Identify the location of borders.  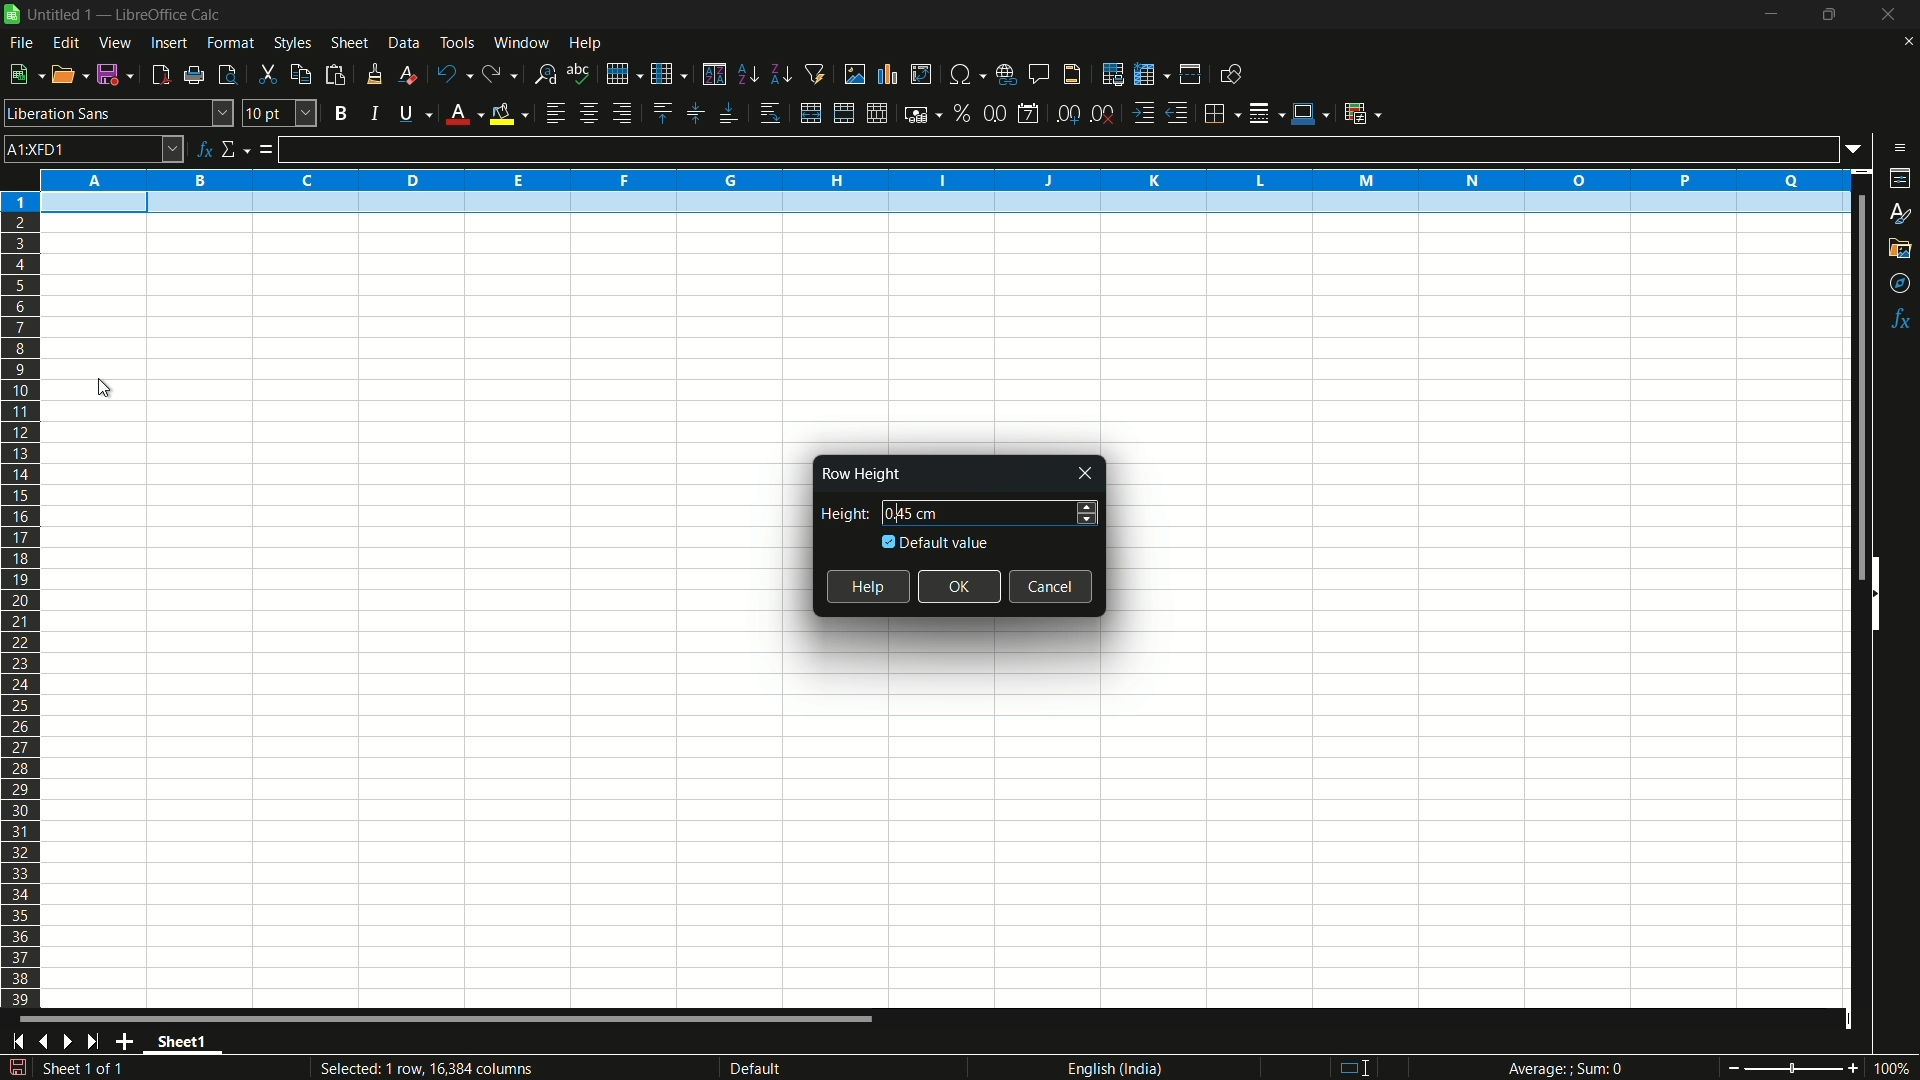
(1223, 111).